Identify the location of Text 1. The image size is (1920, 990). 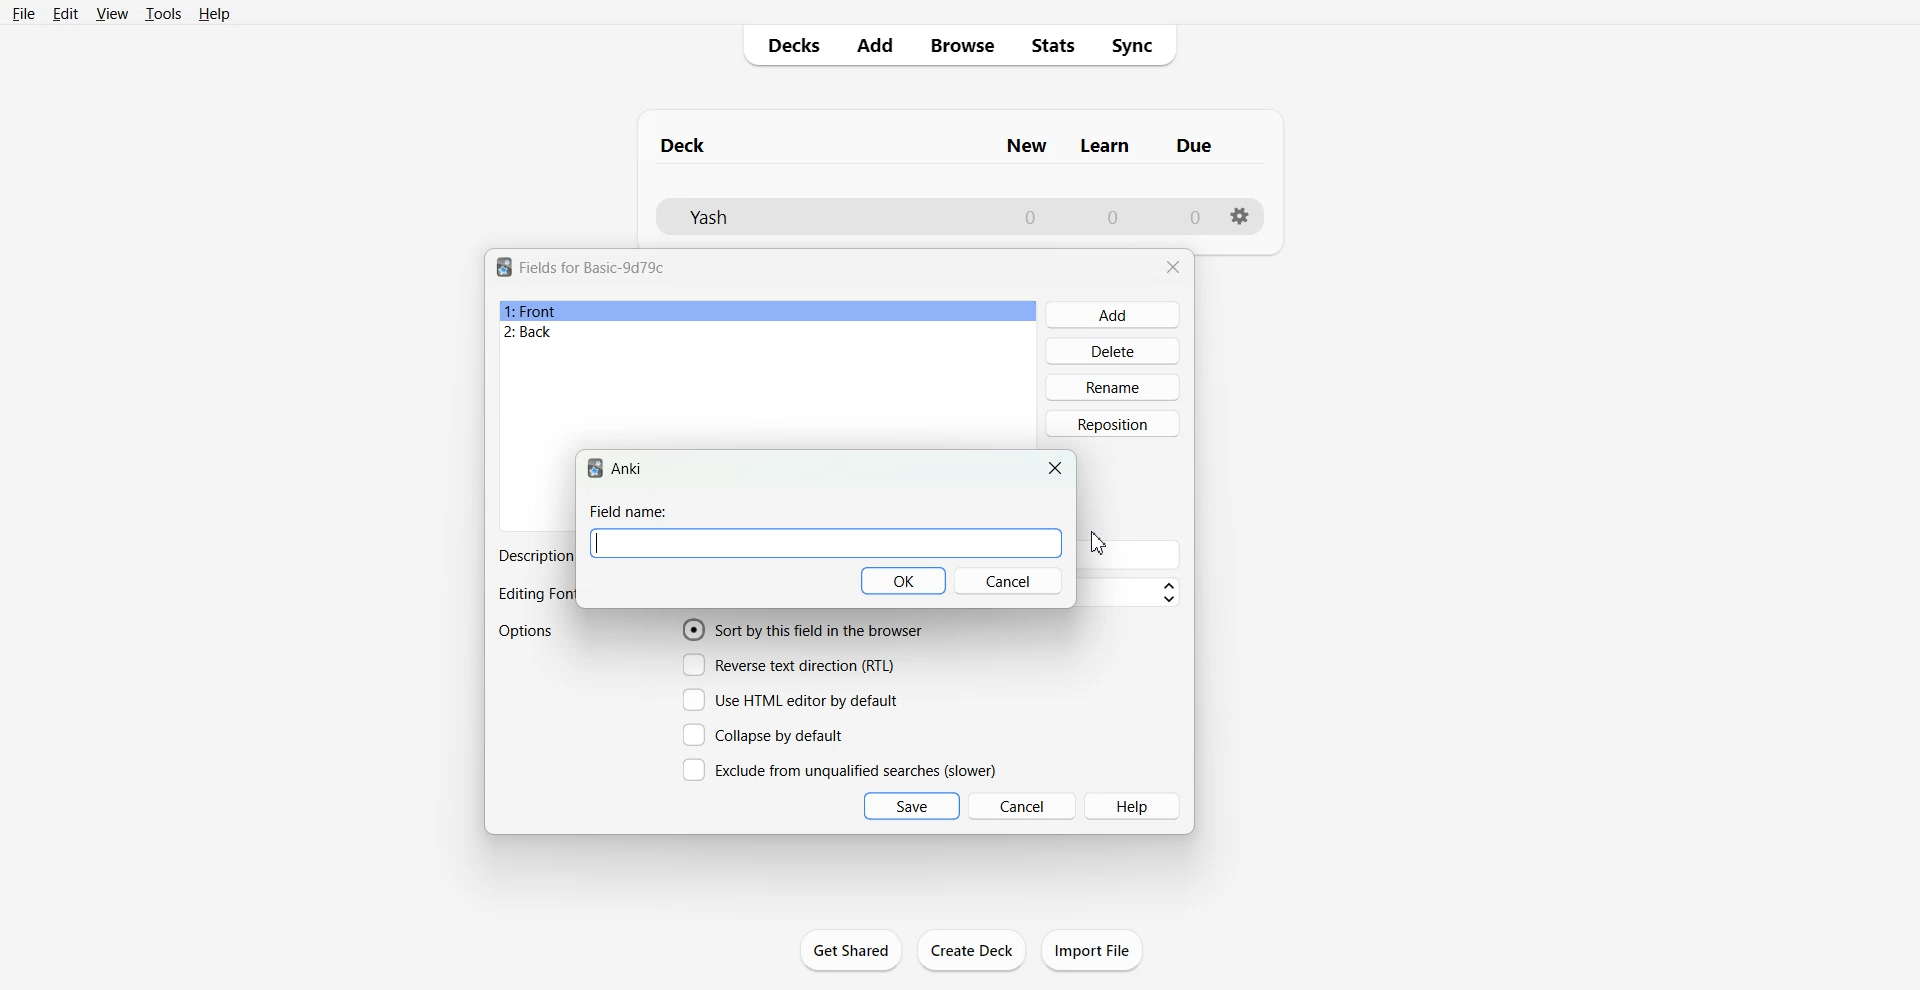
(684, 145).